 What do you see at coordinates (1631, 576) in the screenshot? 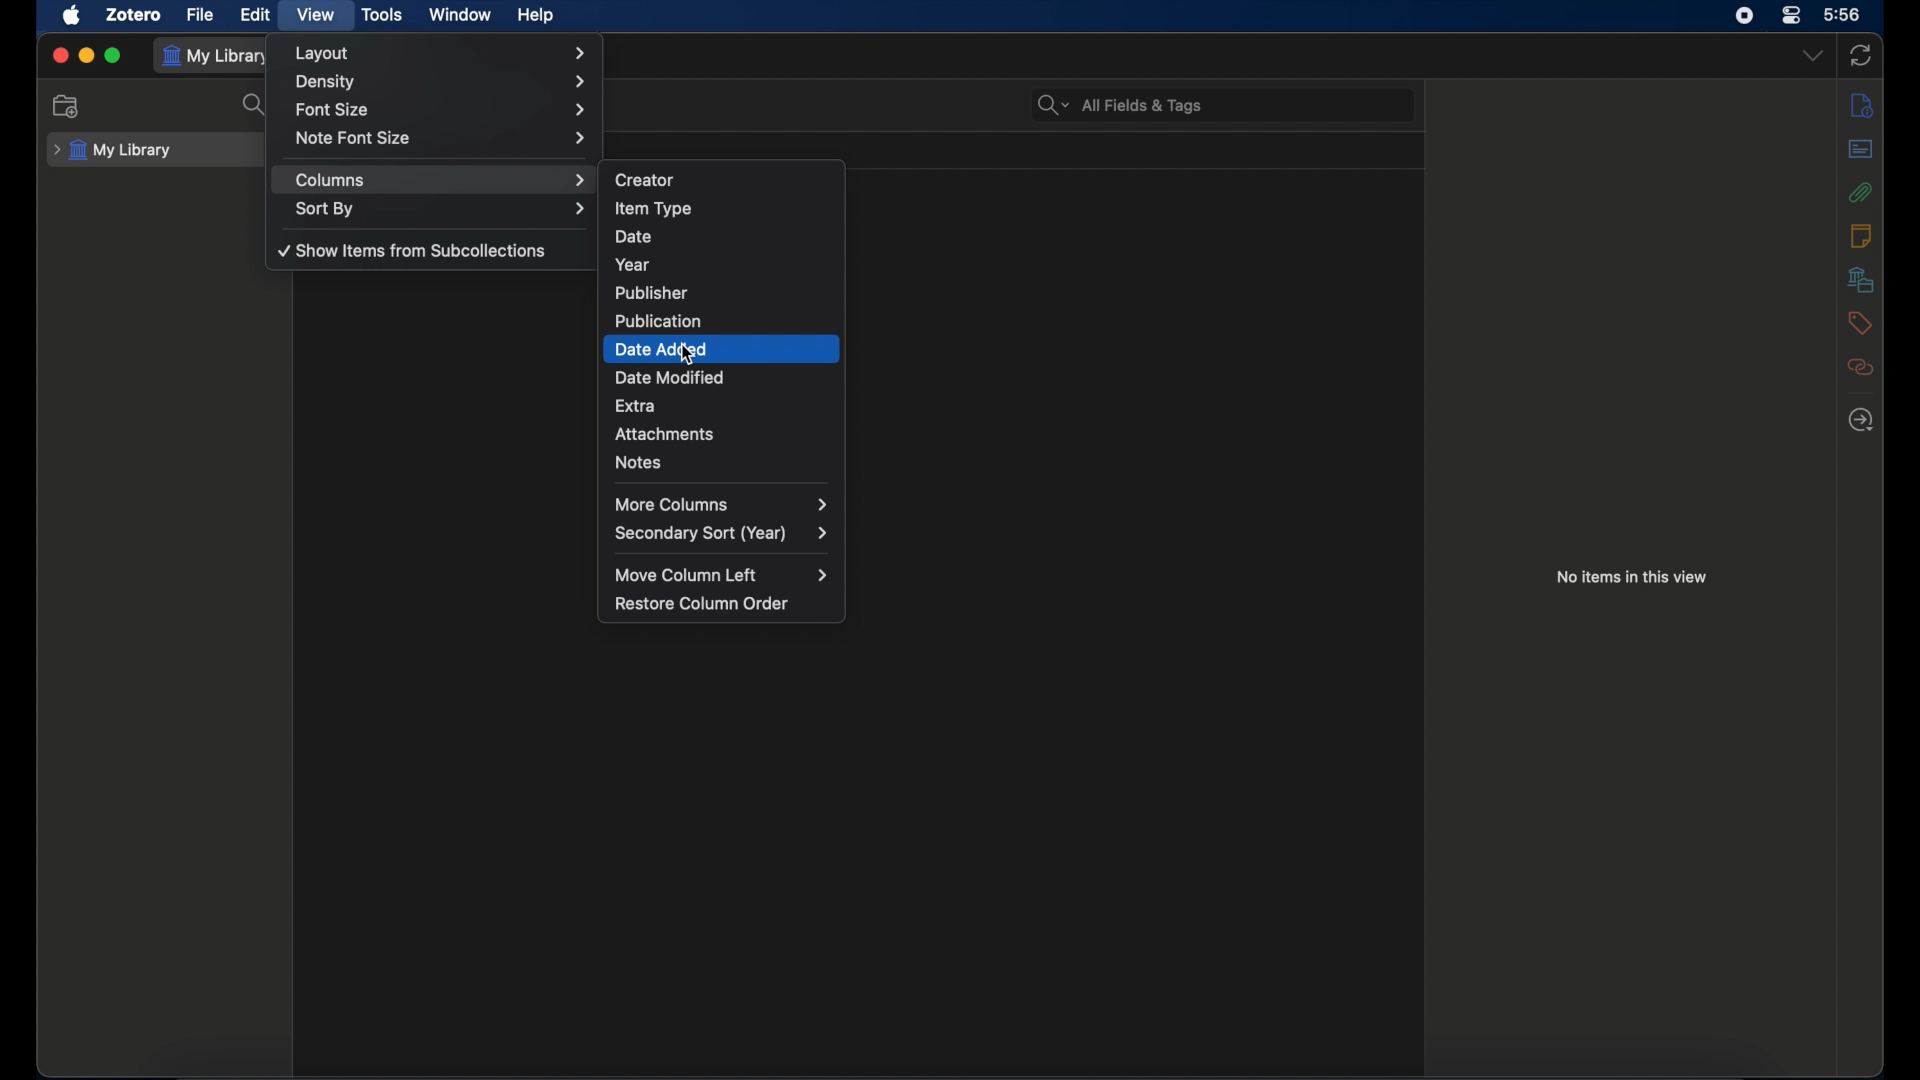
I see `no item in this view` at bounding box center [1631, 576].